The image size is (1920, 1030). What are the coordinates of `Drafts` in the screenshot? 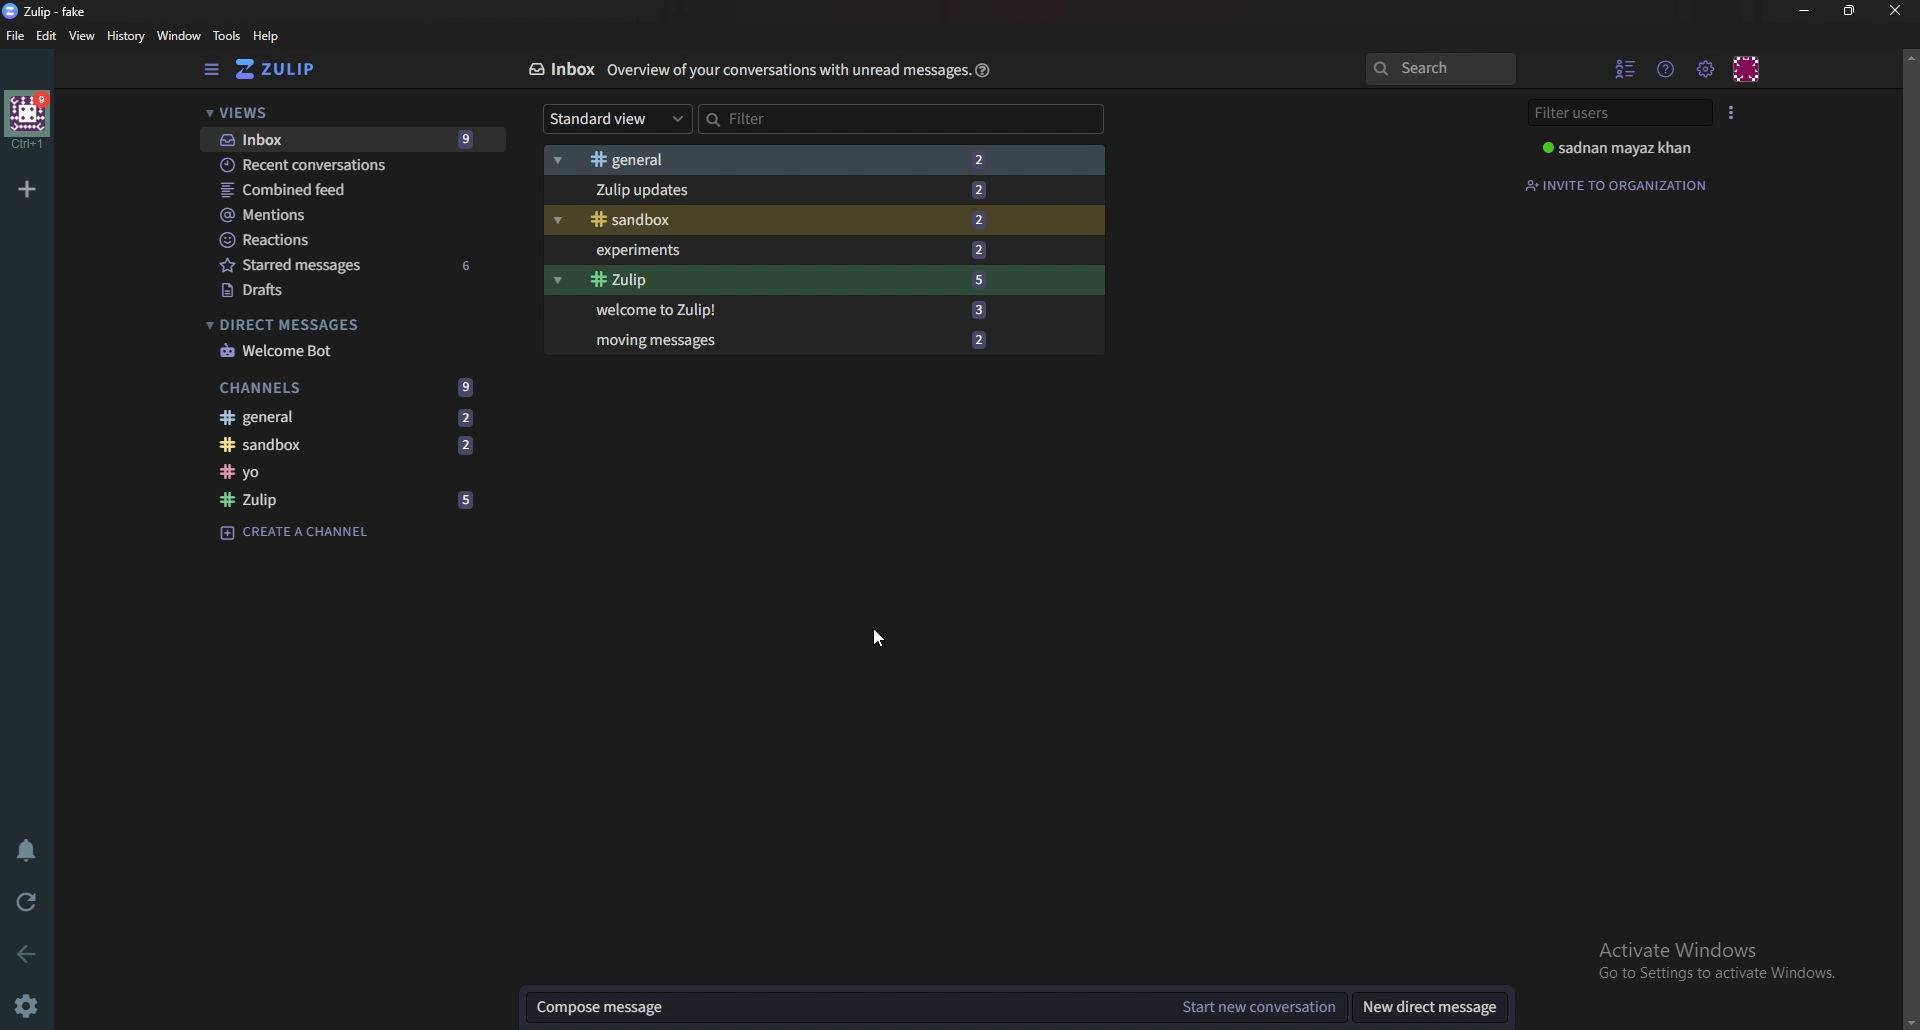 It's located at (343, 291).